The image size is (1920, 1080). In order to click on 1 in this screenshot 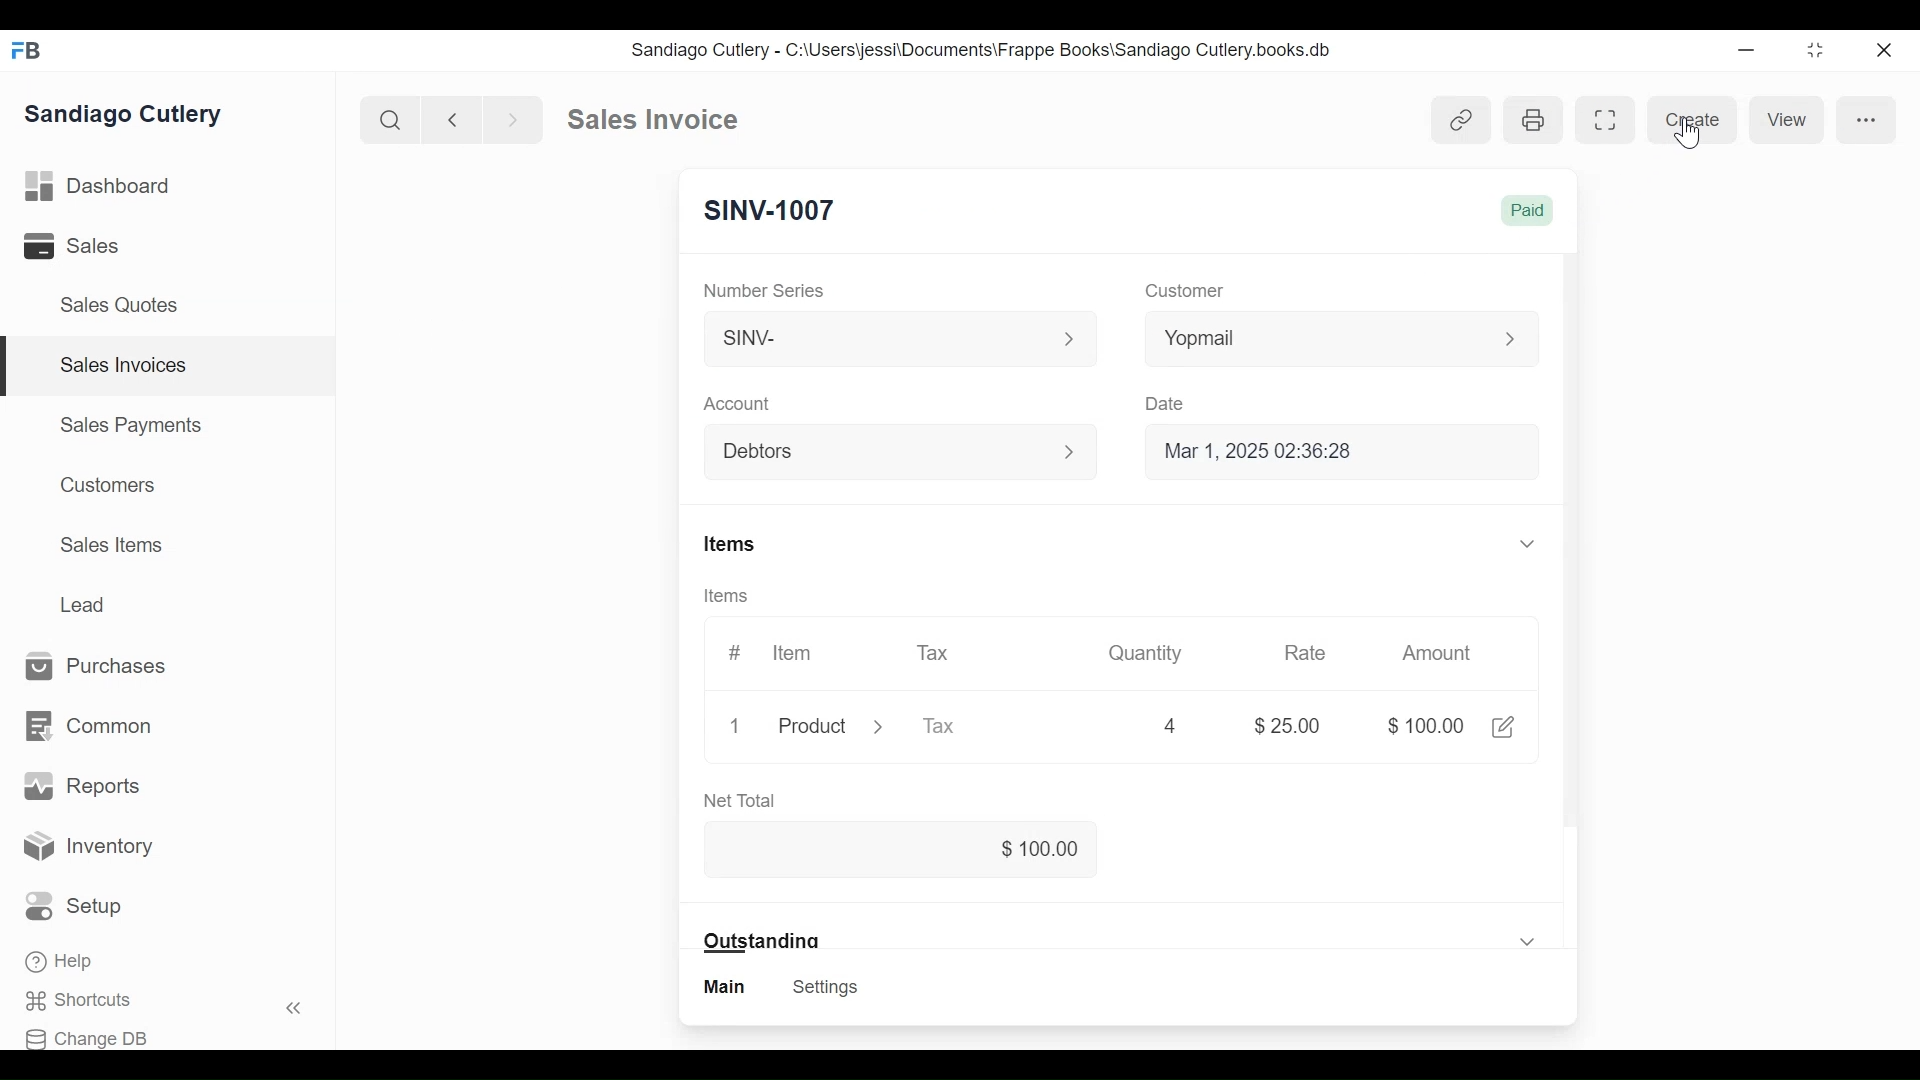, I will do `click(735, 725)`.